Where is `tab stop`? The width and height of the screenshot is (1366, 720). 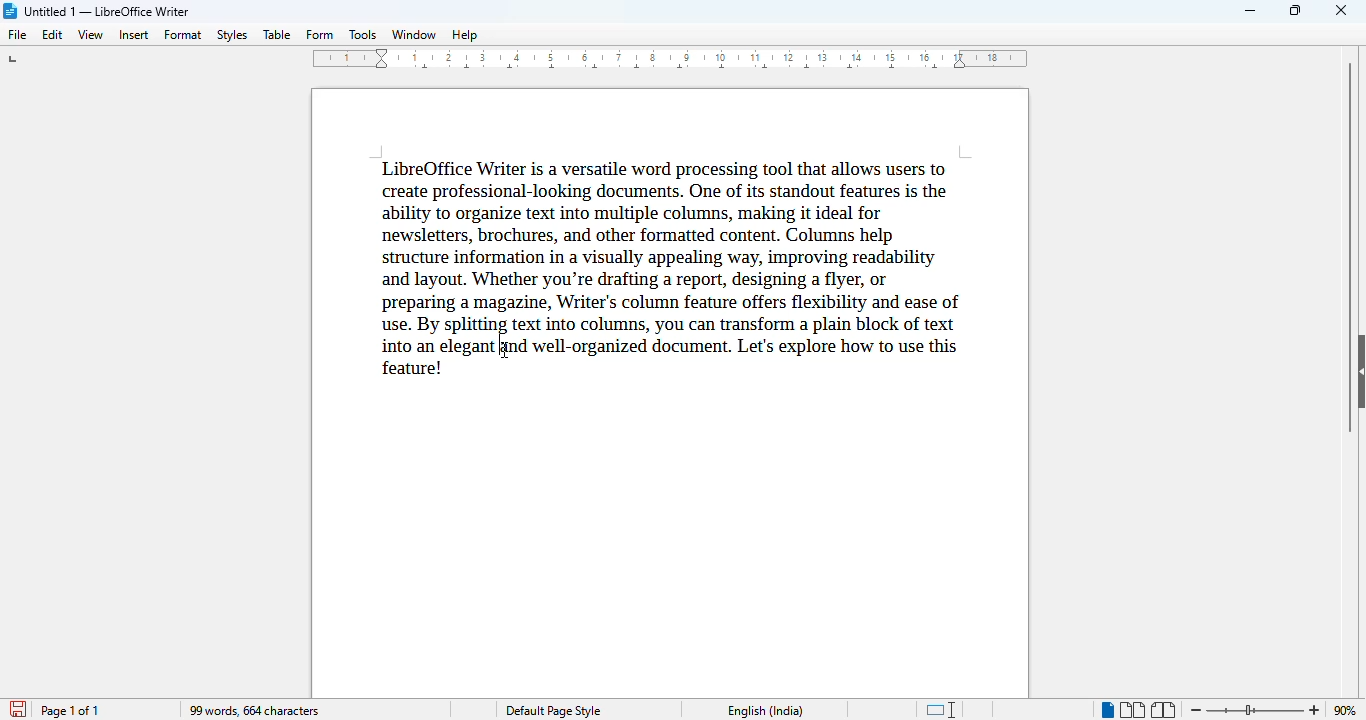 tab stop is located at coordinates (15, 59).